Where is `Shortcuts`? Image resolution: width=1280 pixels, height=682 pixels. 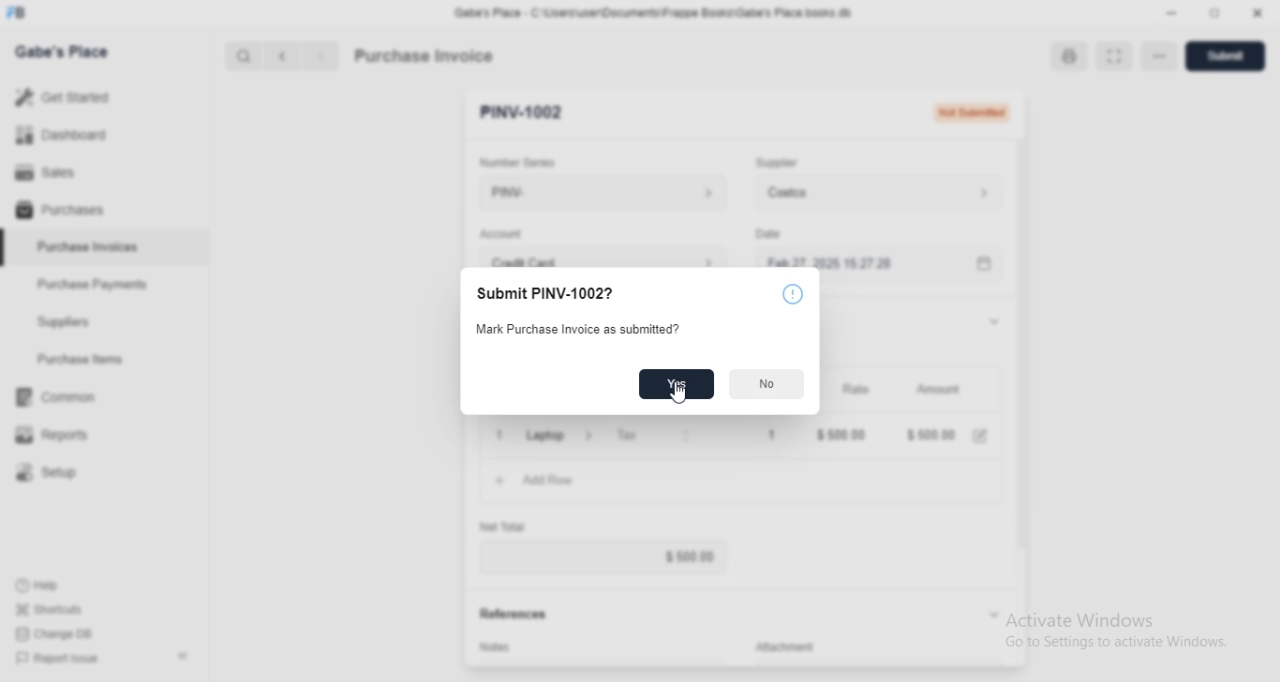 Shortcuts is located at coordinates (50, 609).